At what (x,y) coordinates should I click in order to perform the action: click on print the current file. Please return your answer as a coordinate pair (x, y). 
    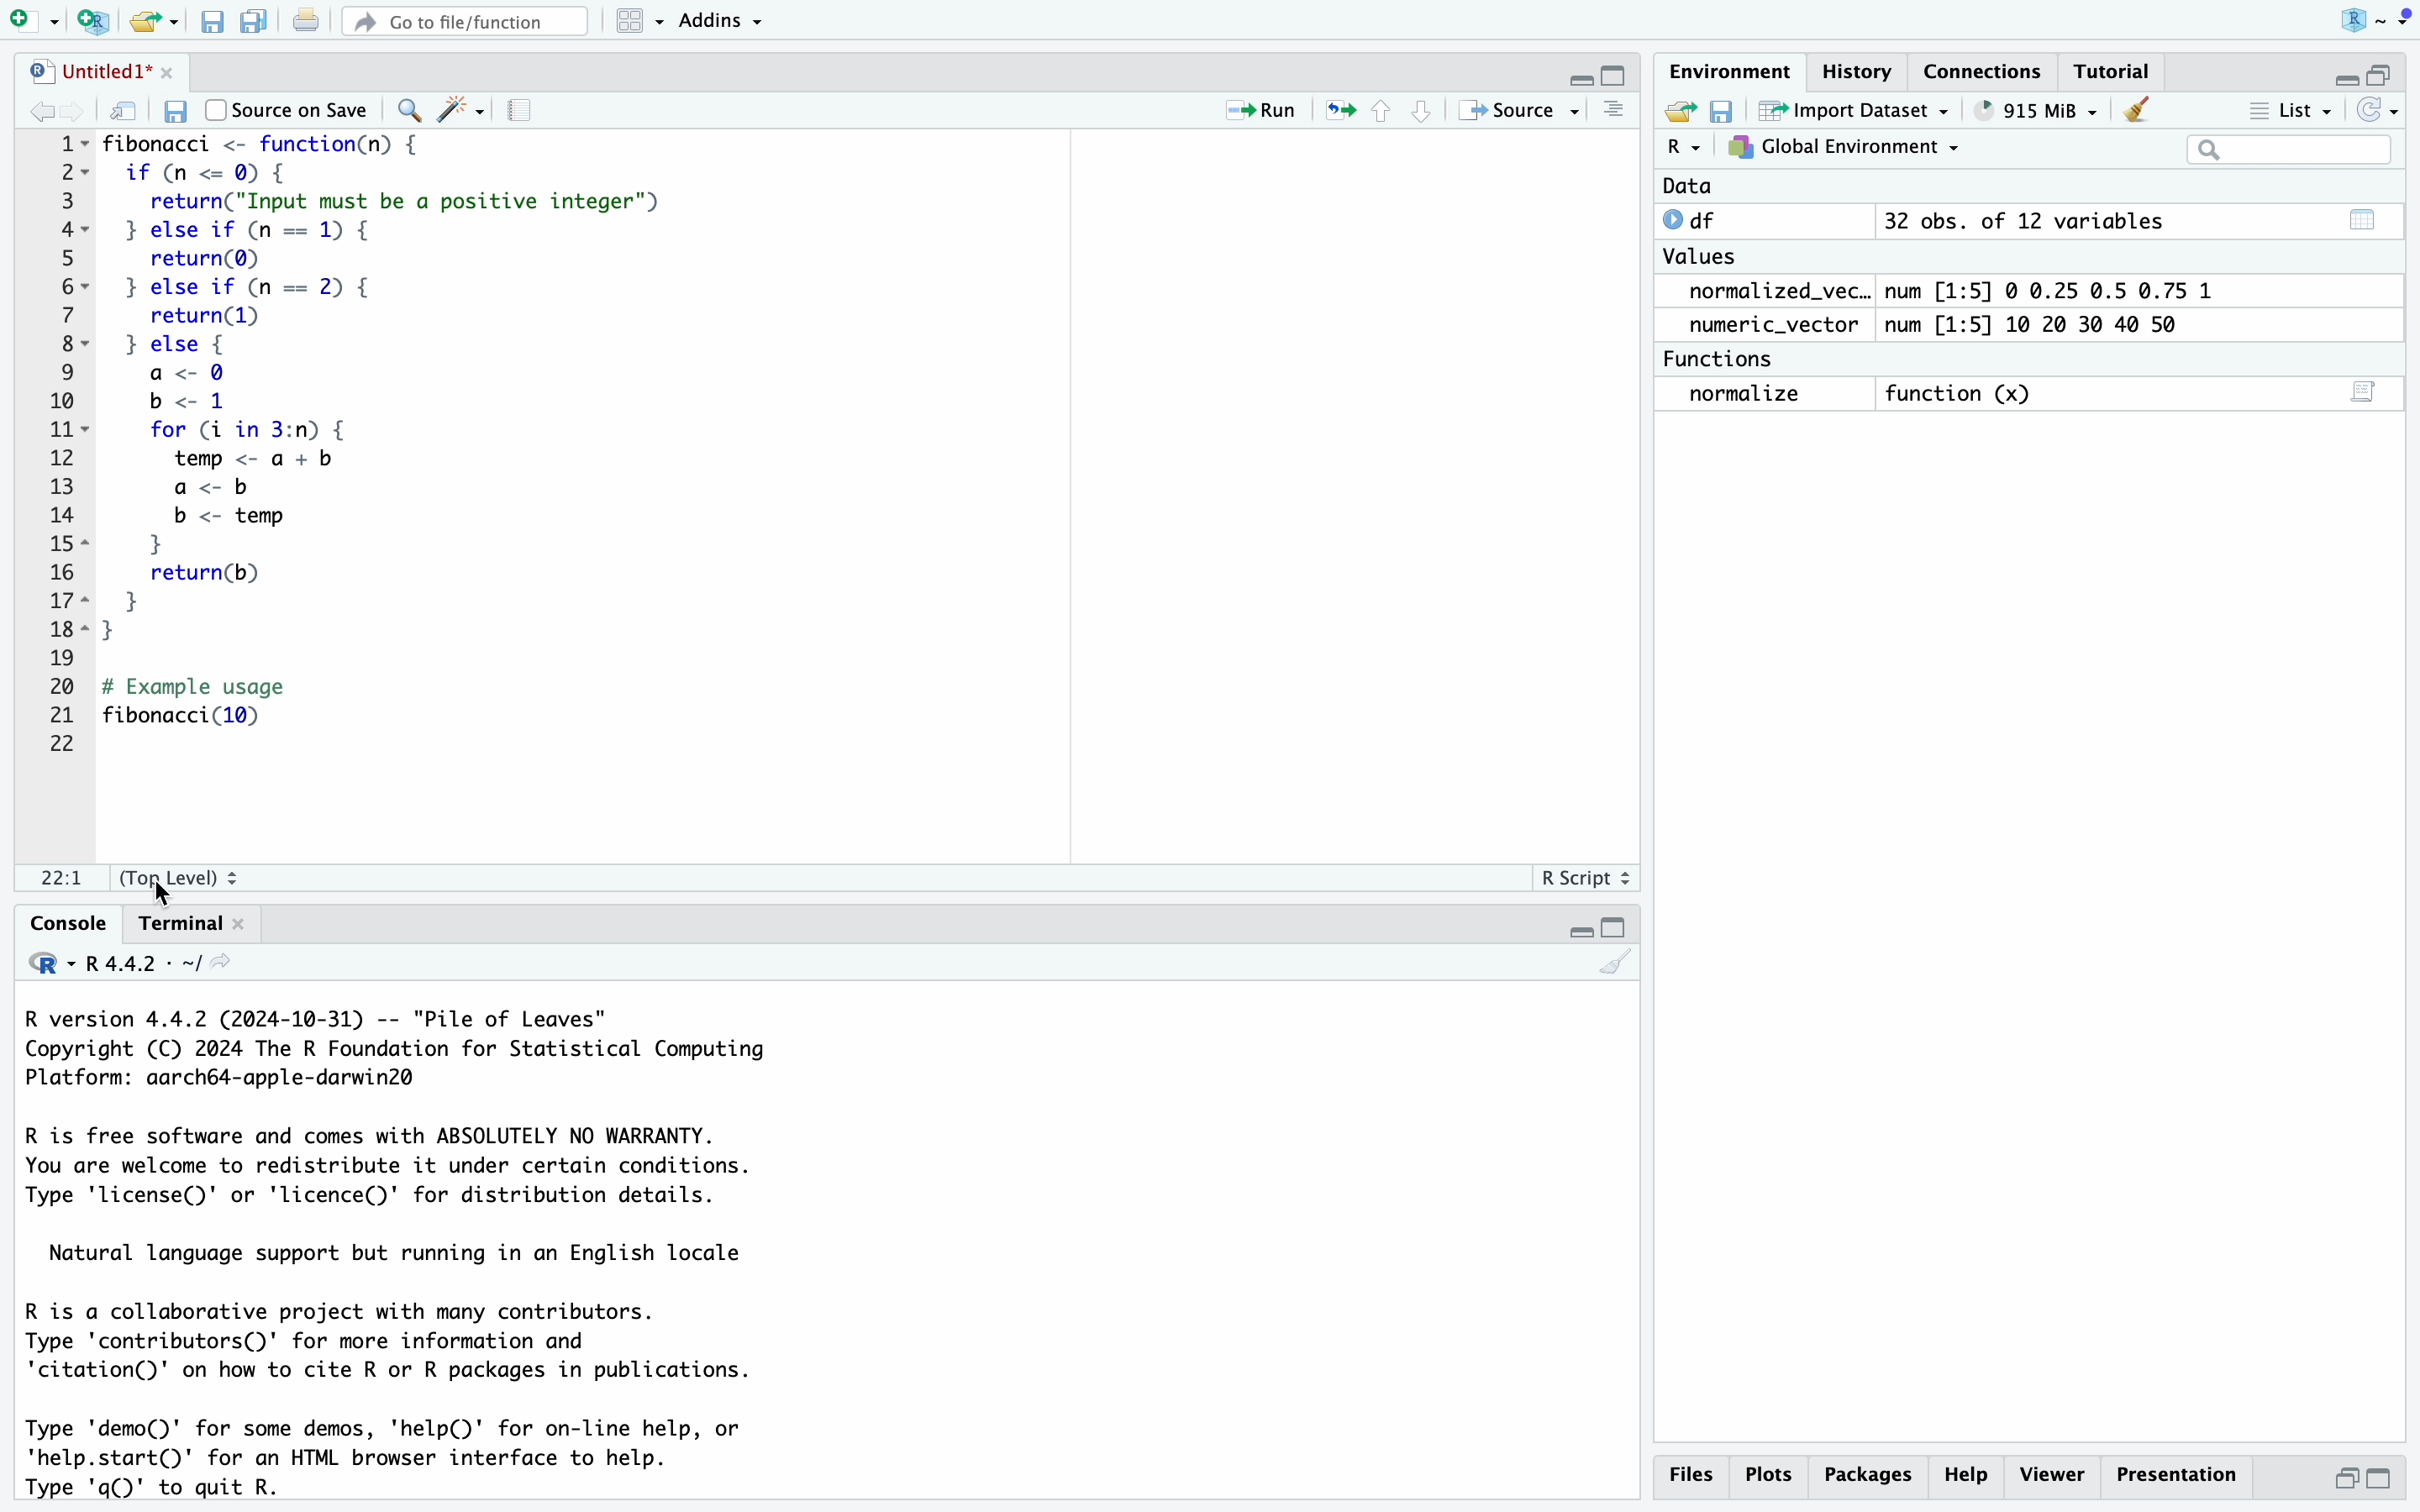
    Looking at the image, I should click on (309, 18).